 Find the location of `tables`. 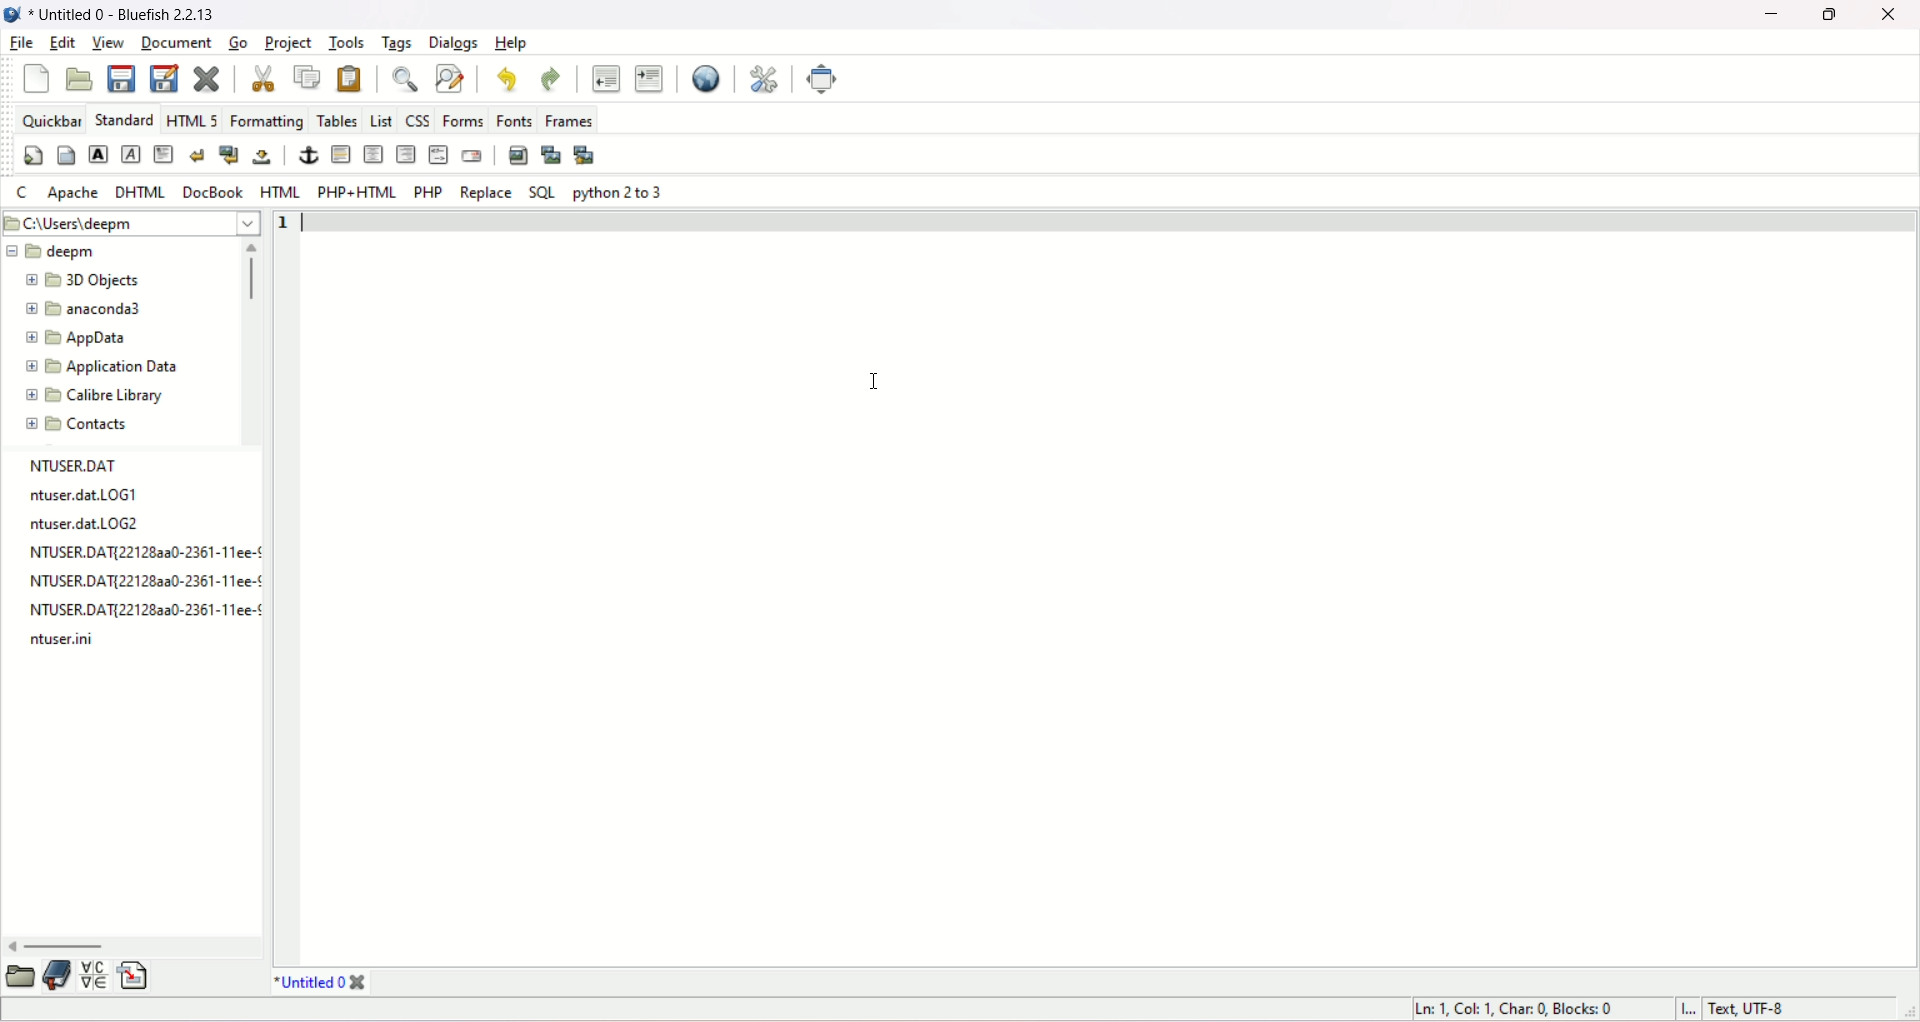

tables is located at coordinates (336, 120).